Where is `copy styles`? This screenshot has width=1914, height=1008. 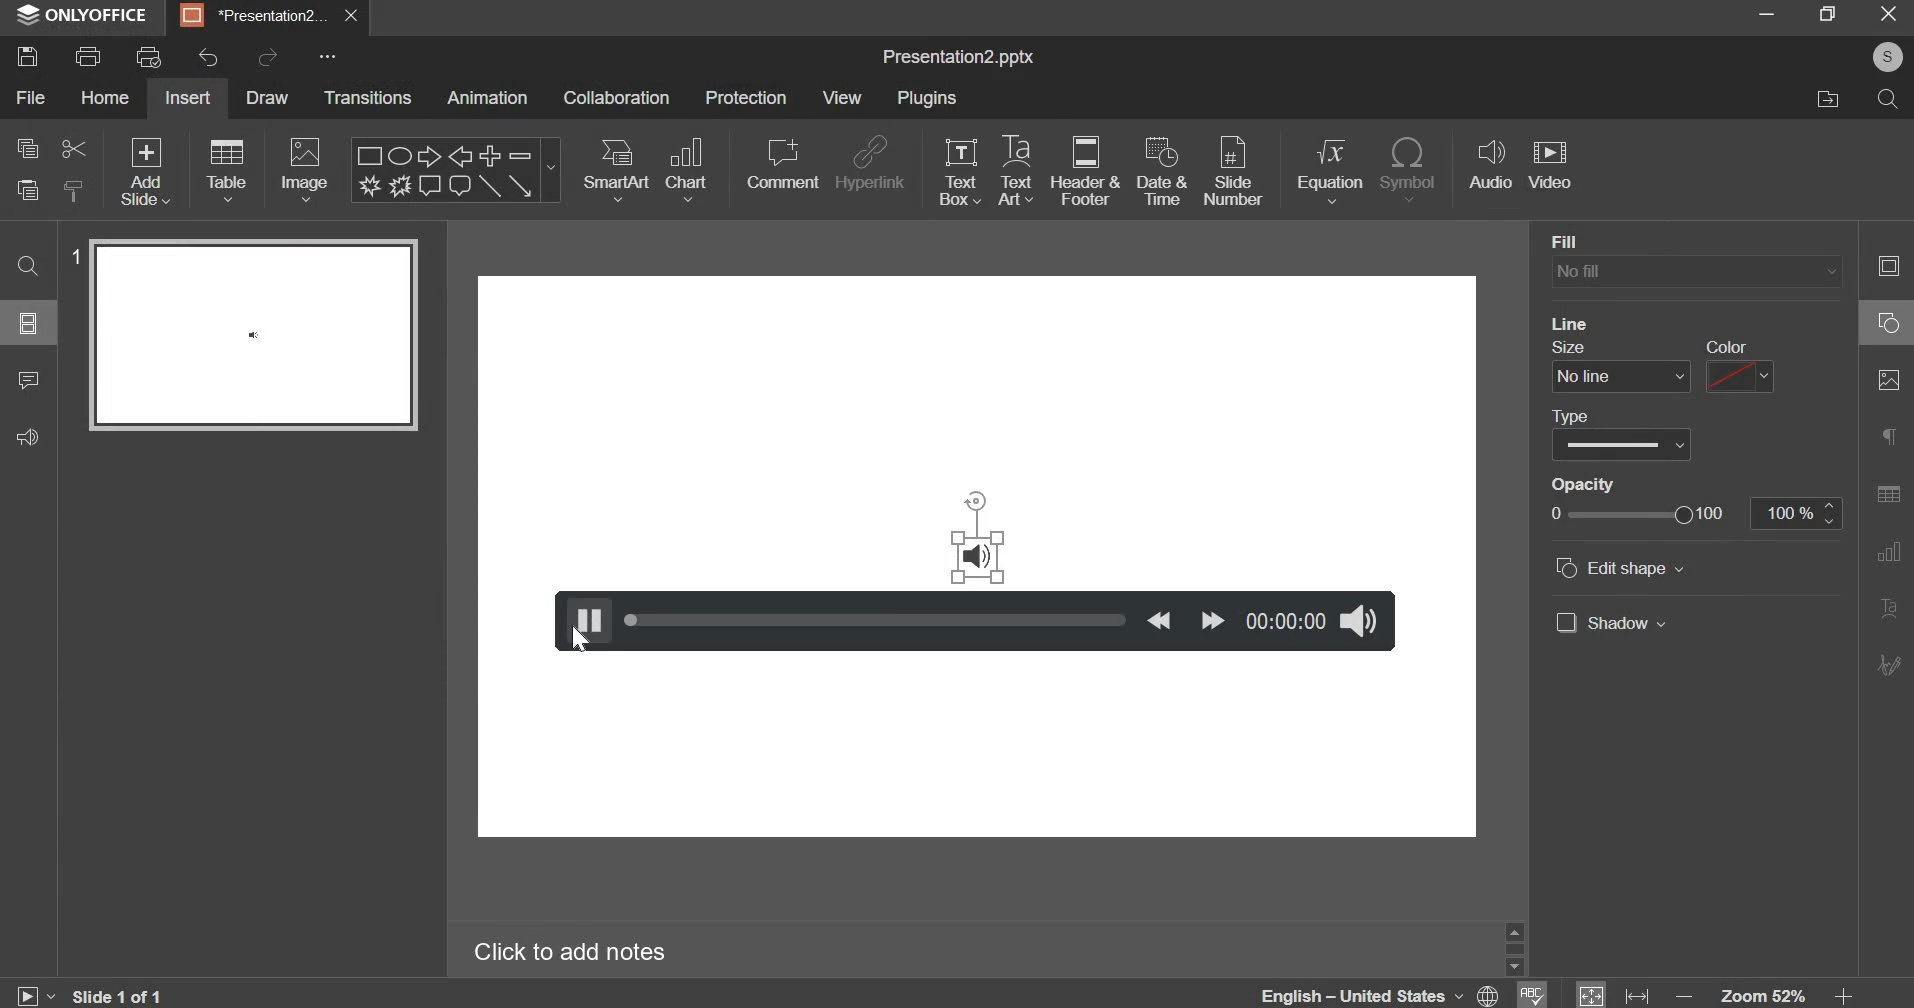
copy styles is located at coordinates (76, 191).